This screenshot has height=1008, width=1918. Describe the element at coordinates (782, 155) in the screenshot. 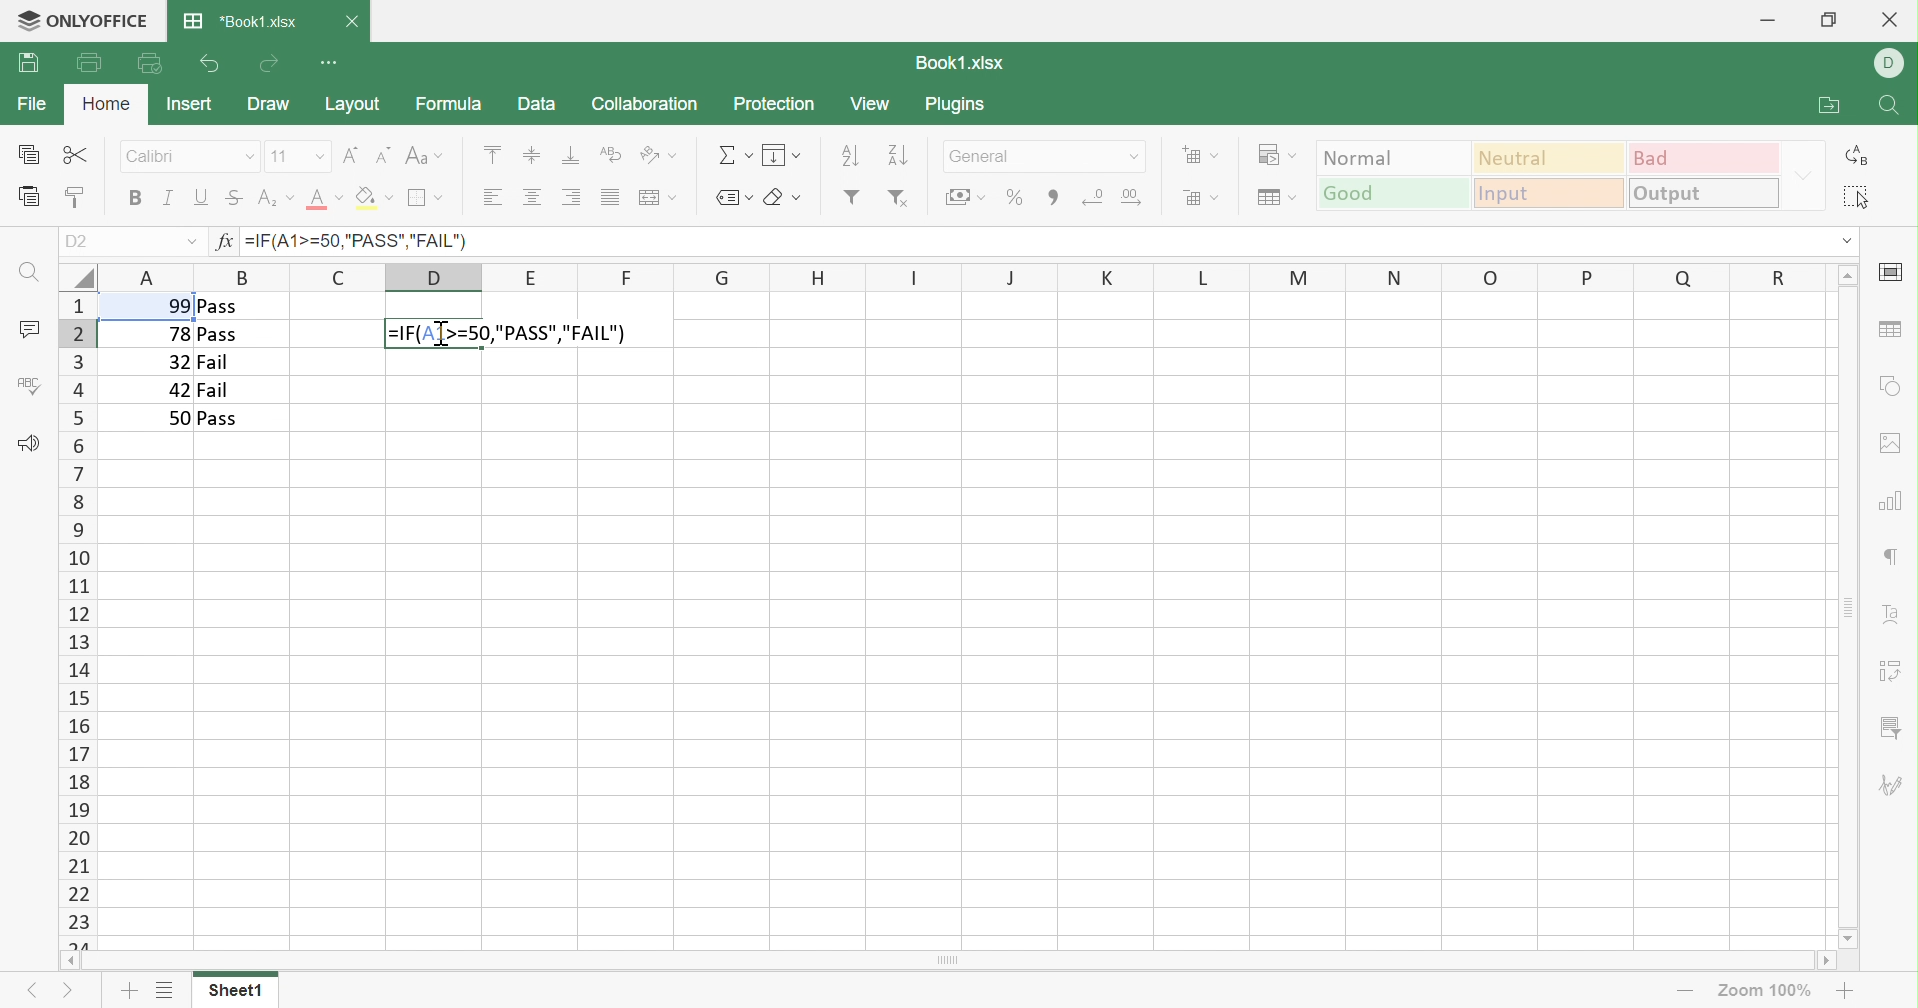

I see `Fill` at that location.